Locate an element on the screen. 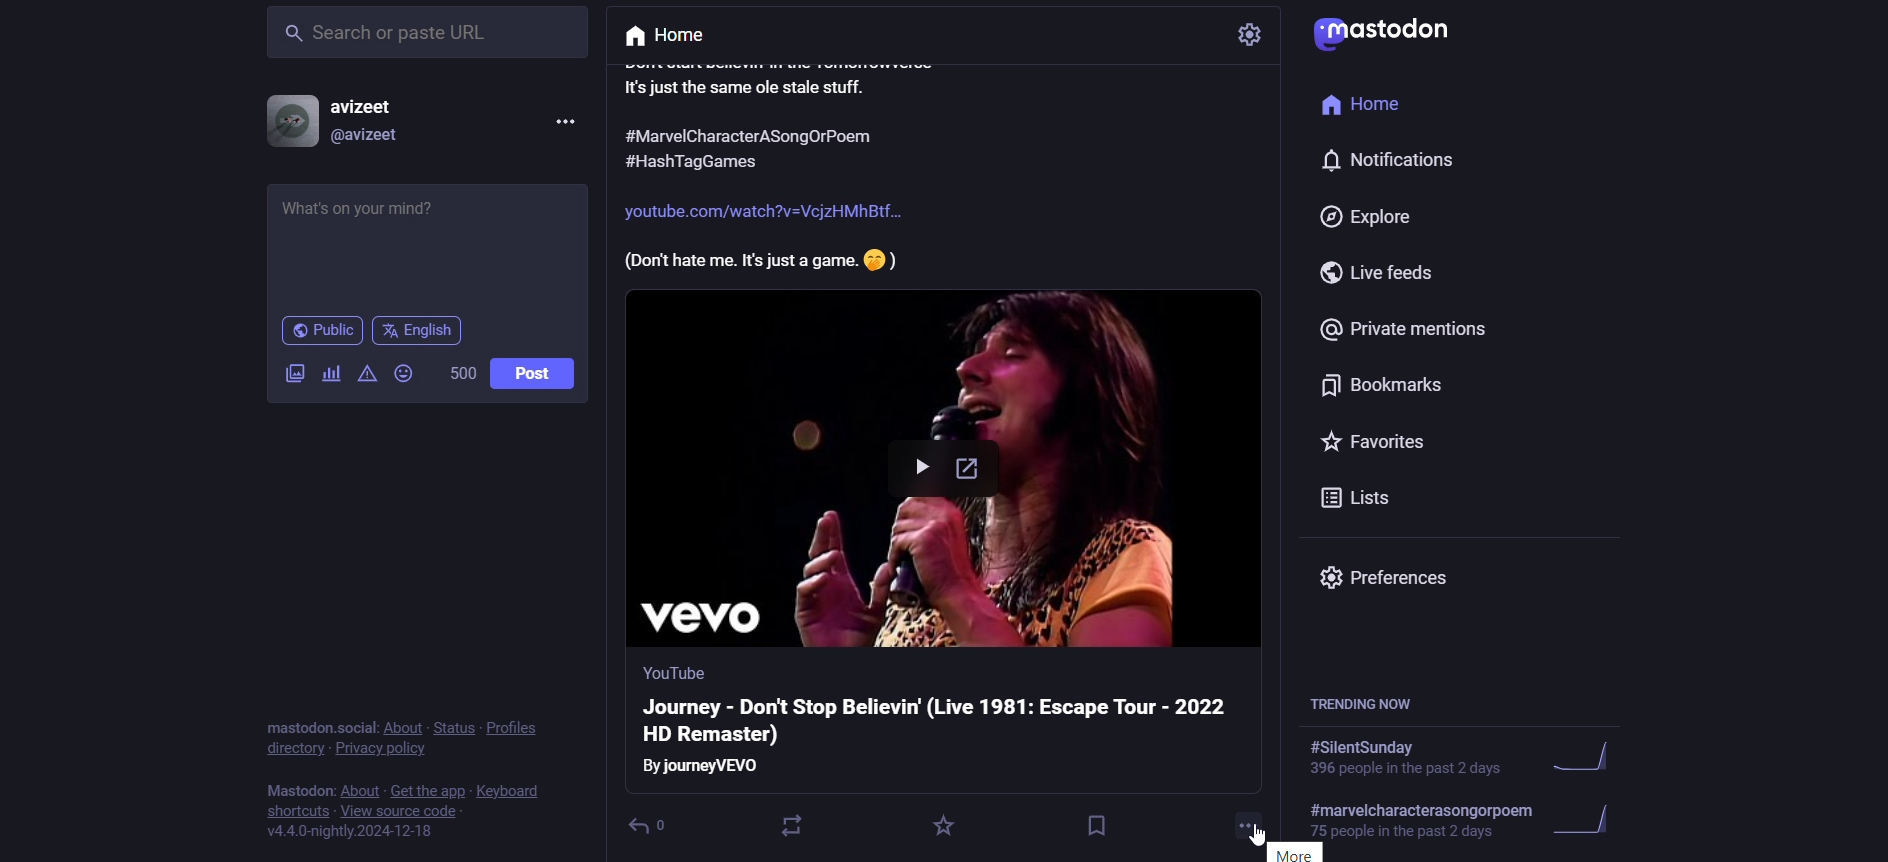 The height and width of the screenshot is (862, 1888). reply is located at coordinates (659, 823).